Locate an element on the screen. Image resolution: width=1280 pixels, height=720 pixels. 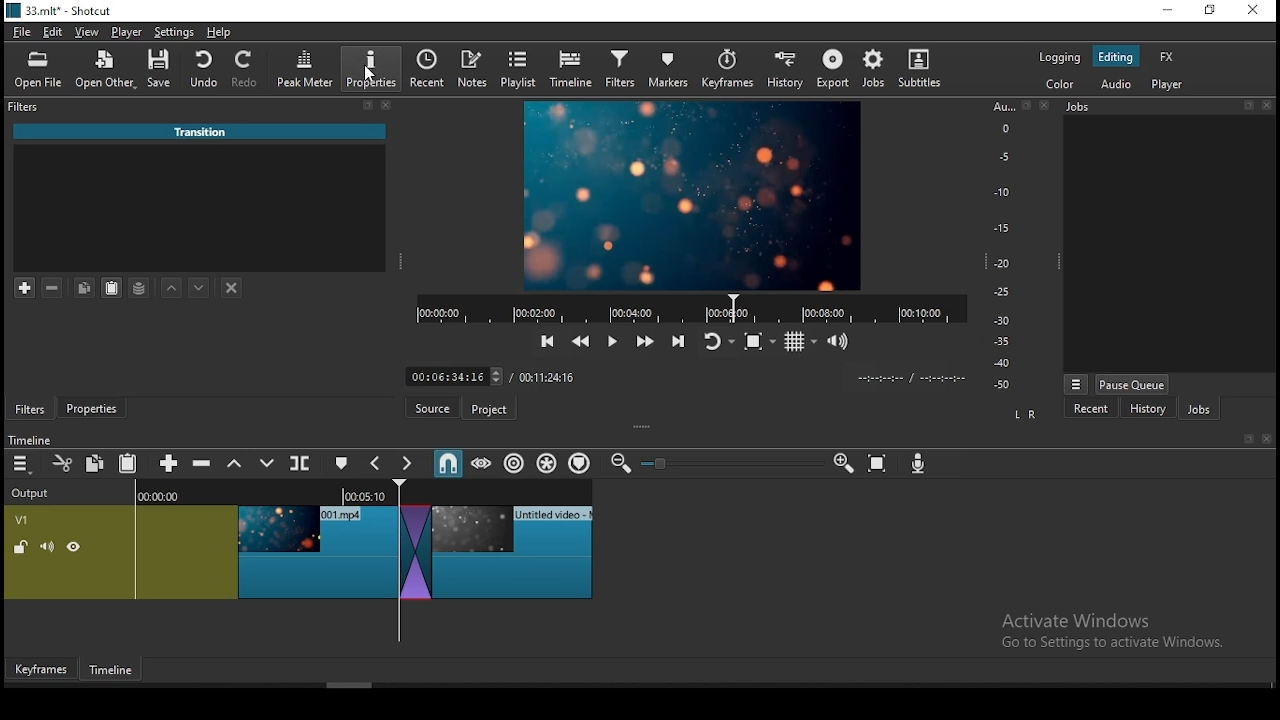
history is located at coordinates (782, 71).